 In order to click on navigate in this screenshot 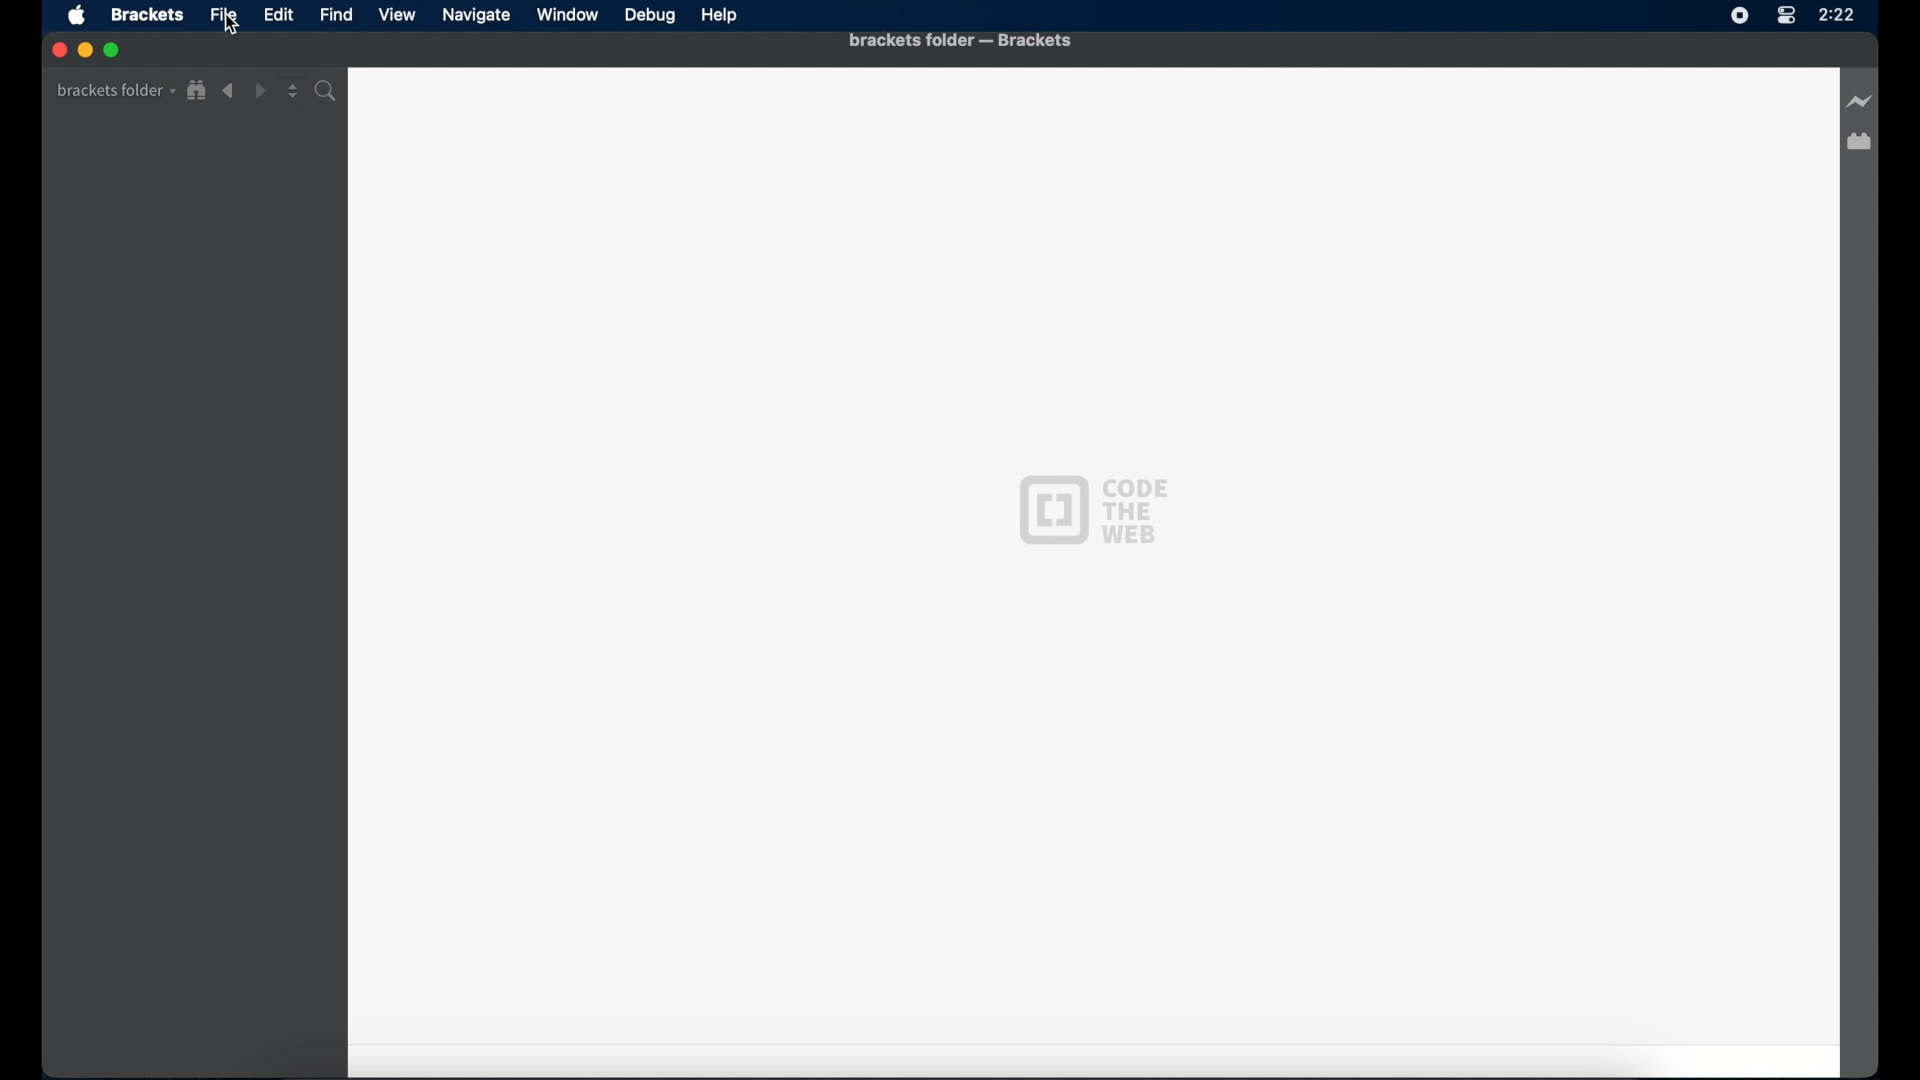, I will do `click(475, 15)`.